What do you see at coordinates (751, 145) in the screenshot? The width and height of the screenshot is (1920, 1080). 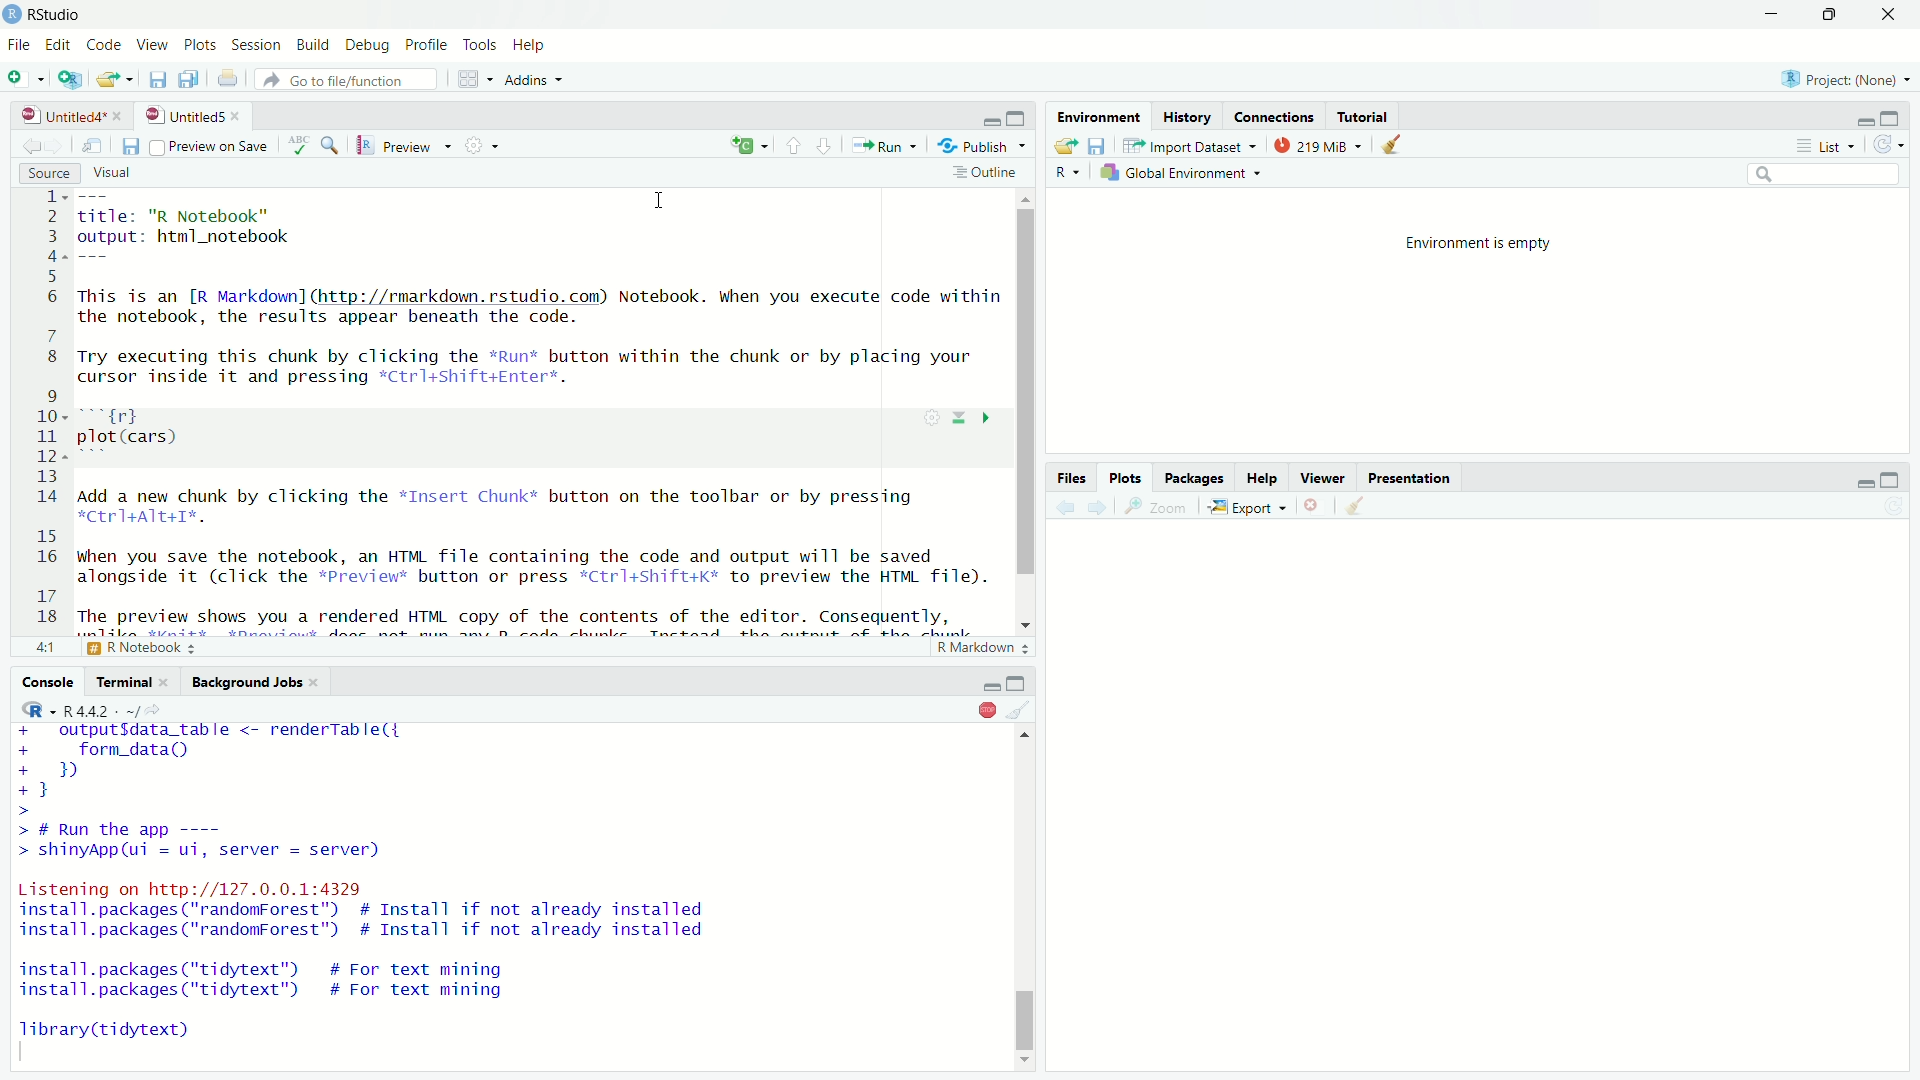 I see `Current language` at bounding box center [751, 145].